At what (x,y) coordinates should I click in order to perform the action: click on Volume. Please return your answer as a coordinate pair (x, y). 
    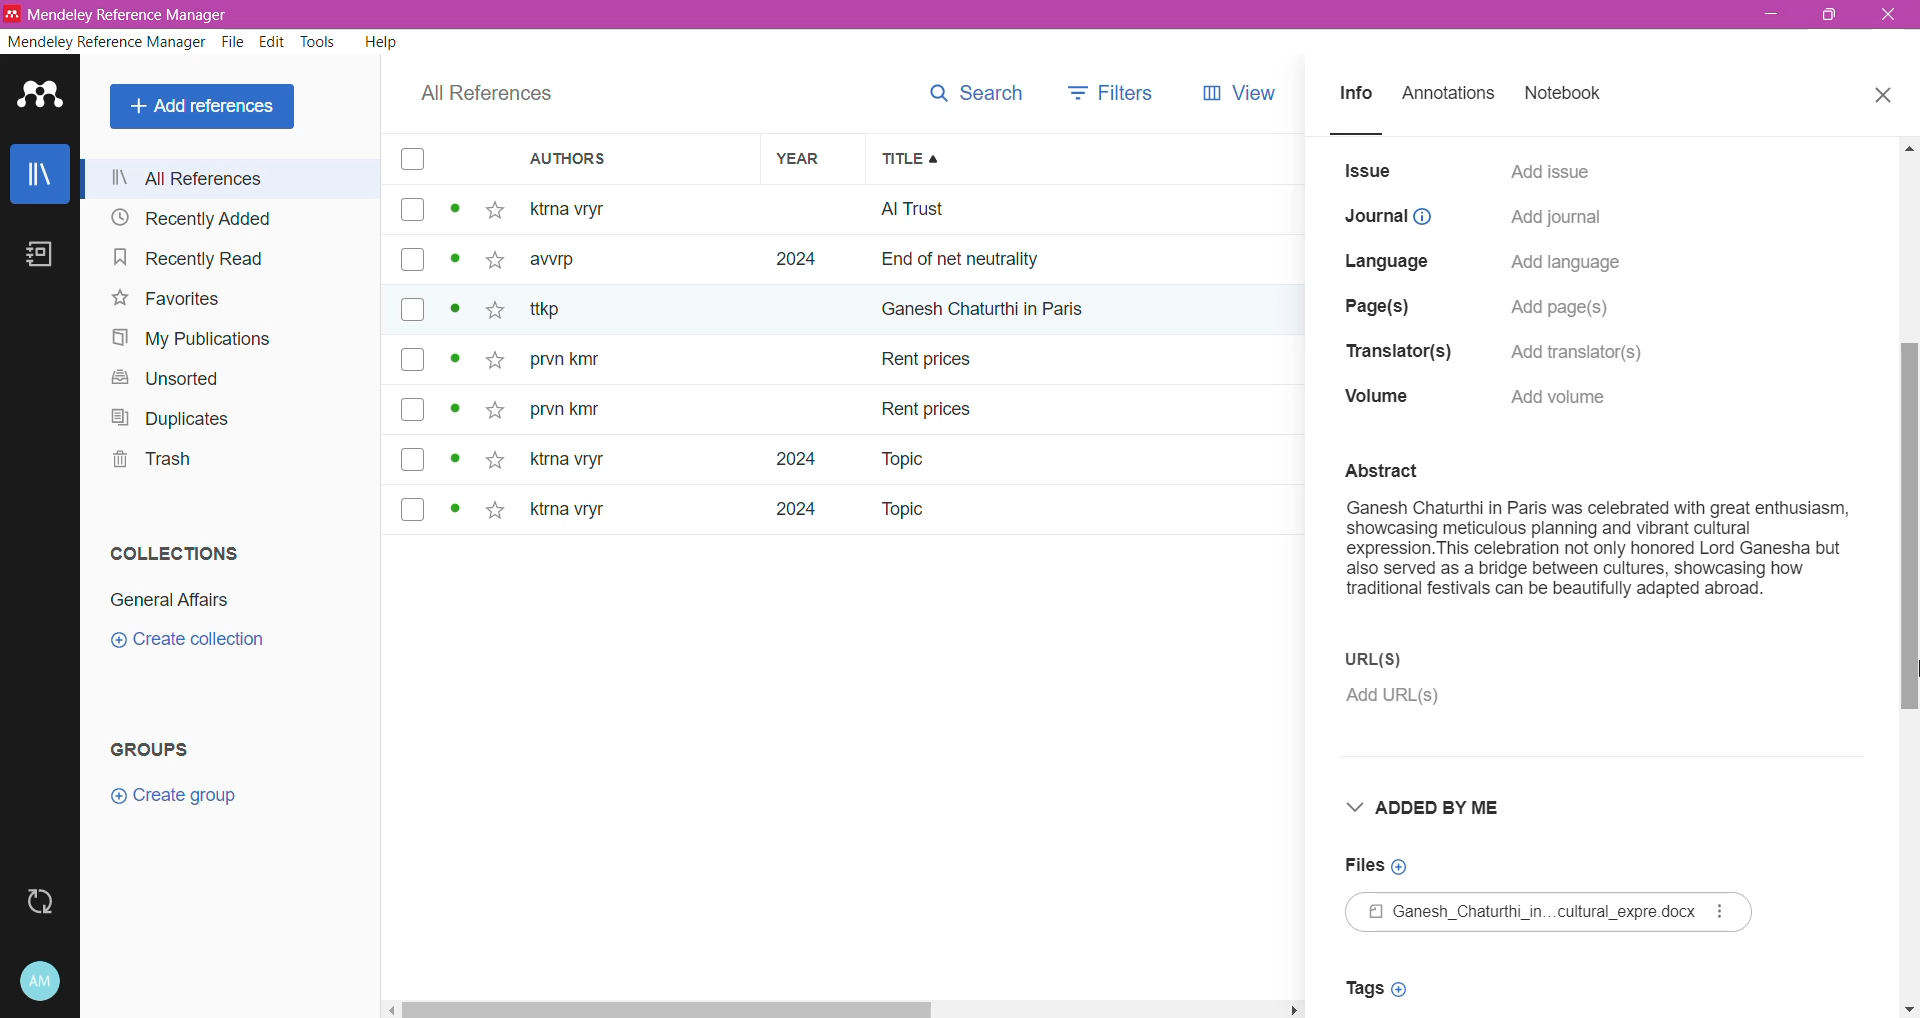
    Looking at the image, I should click on (1376, 399).